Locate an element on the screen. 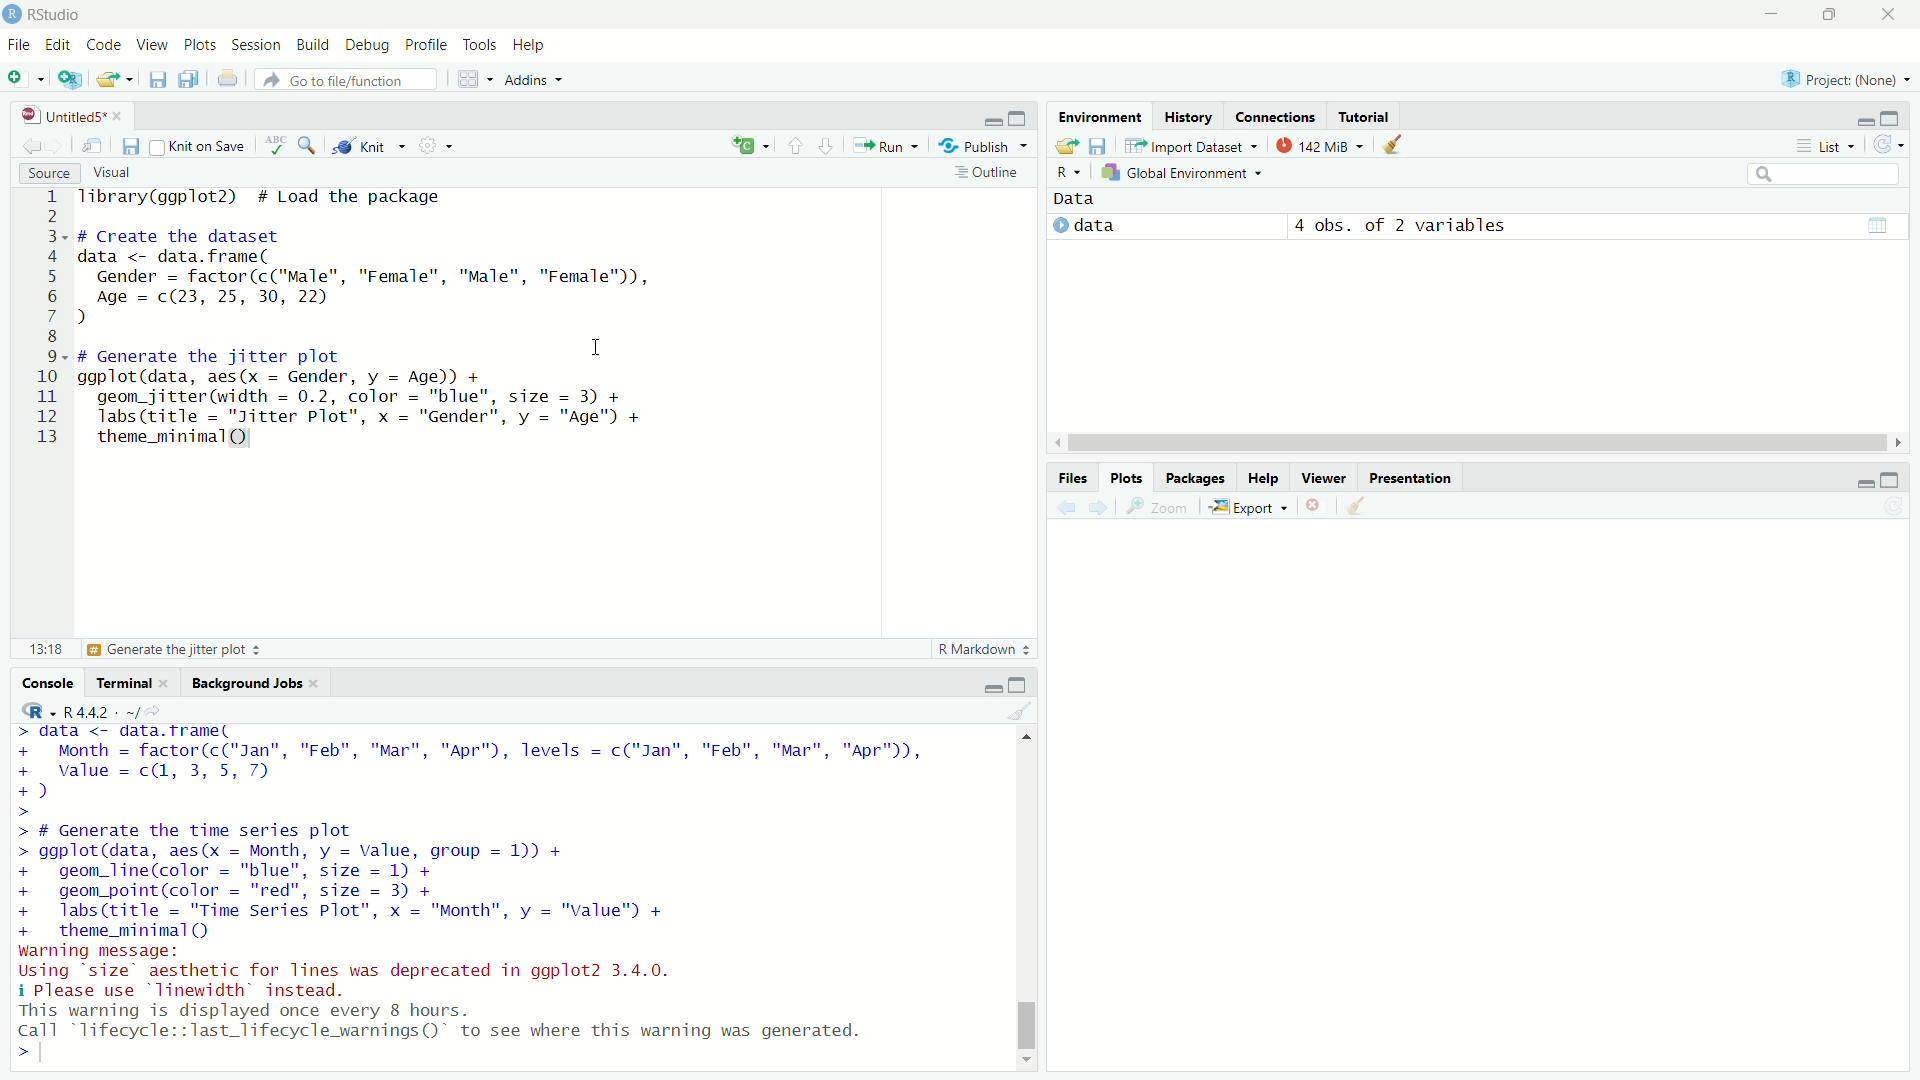 The width and height of the screenshot is (1920, 1080). workspace panes is located at coordinates (473, 79).